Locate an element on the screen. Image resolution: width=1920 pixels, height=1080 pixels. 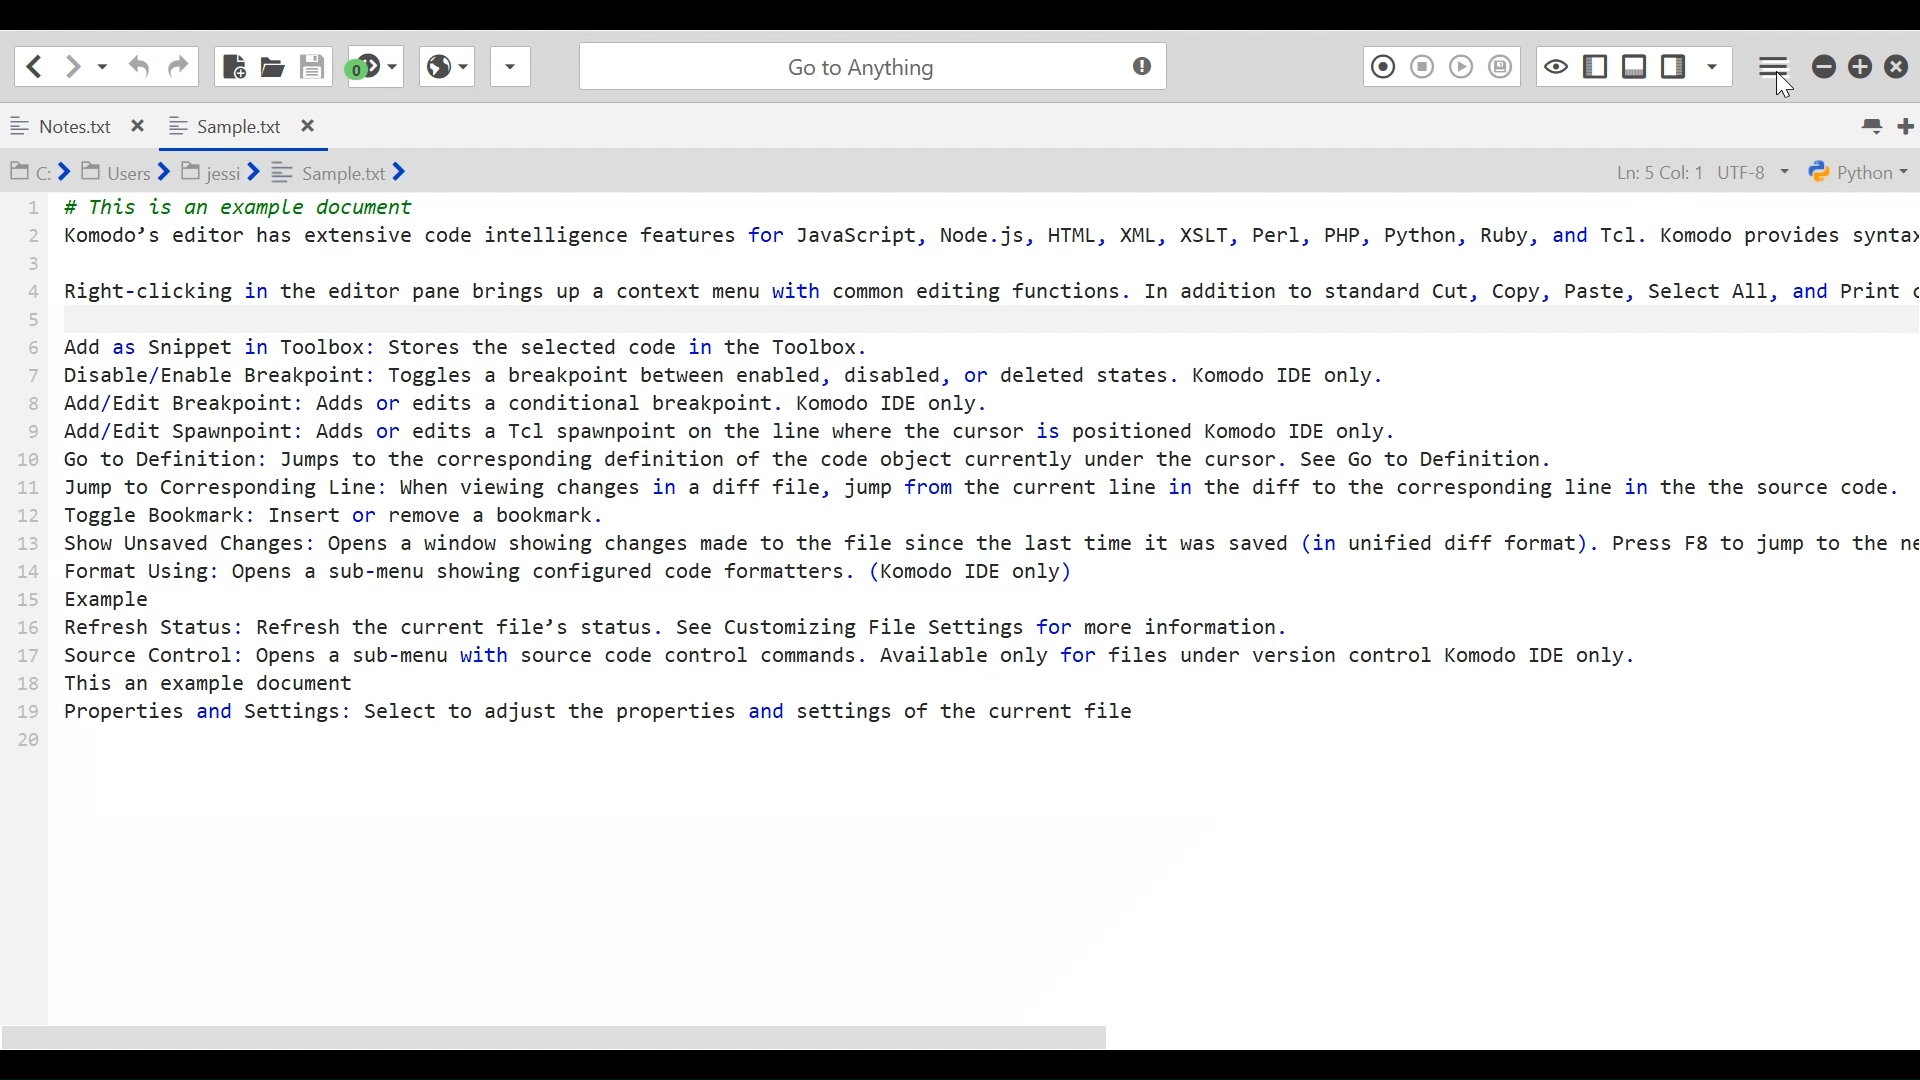
Recording Macro is located at coordinates (1381, 66).